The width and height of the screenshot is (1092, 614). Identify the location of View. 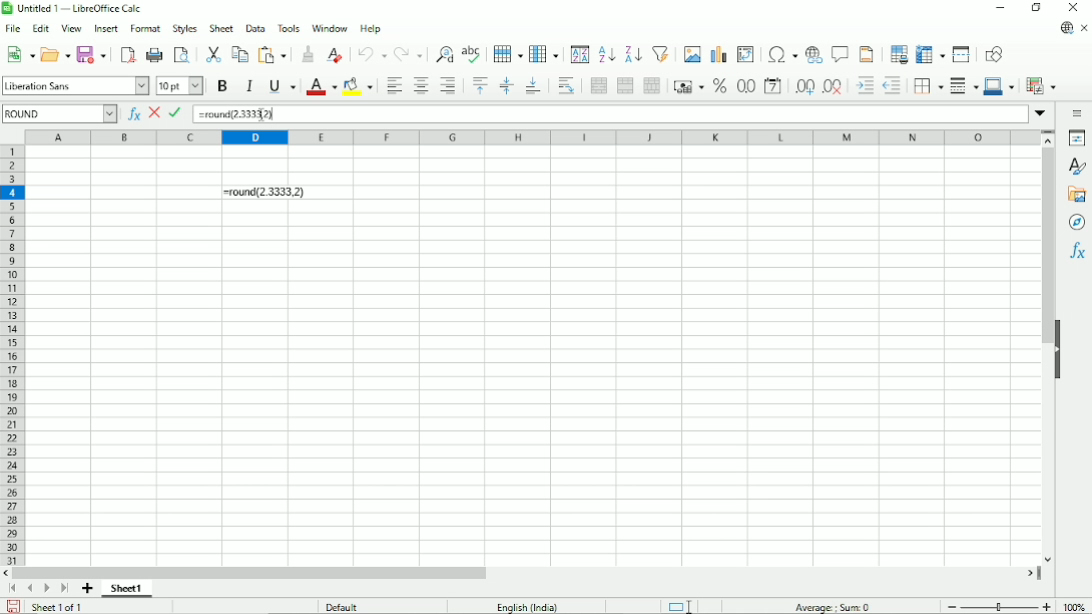
(72, 29).